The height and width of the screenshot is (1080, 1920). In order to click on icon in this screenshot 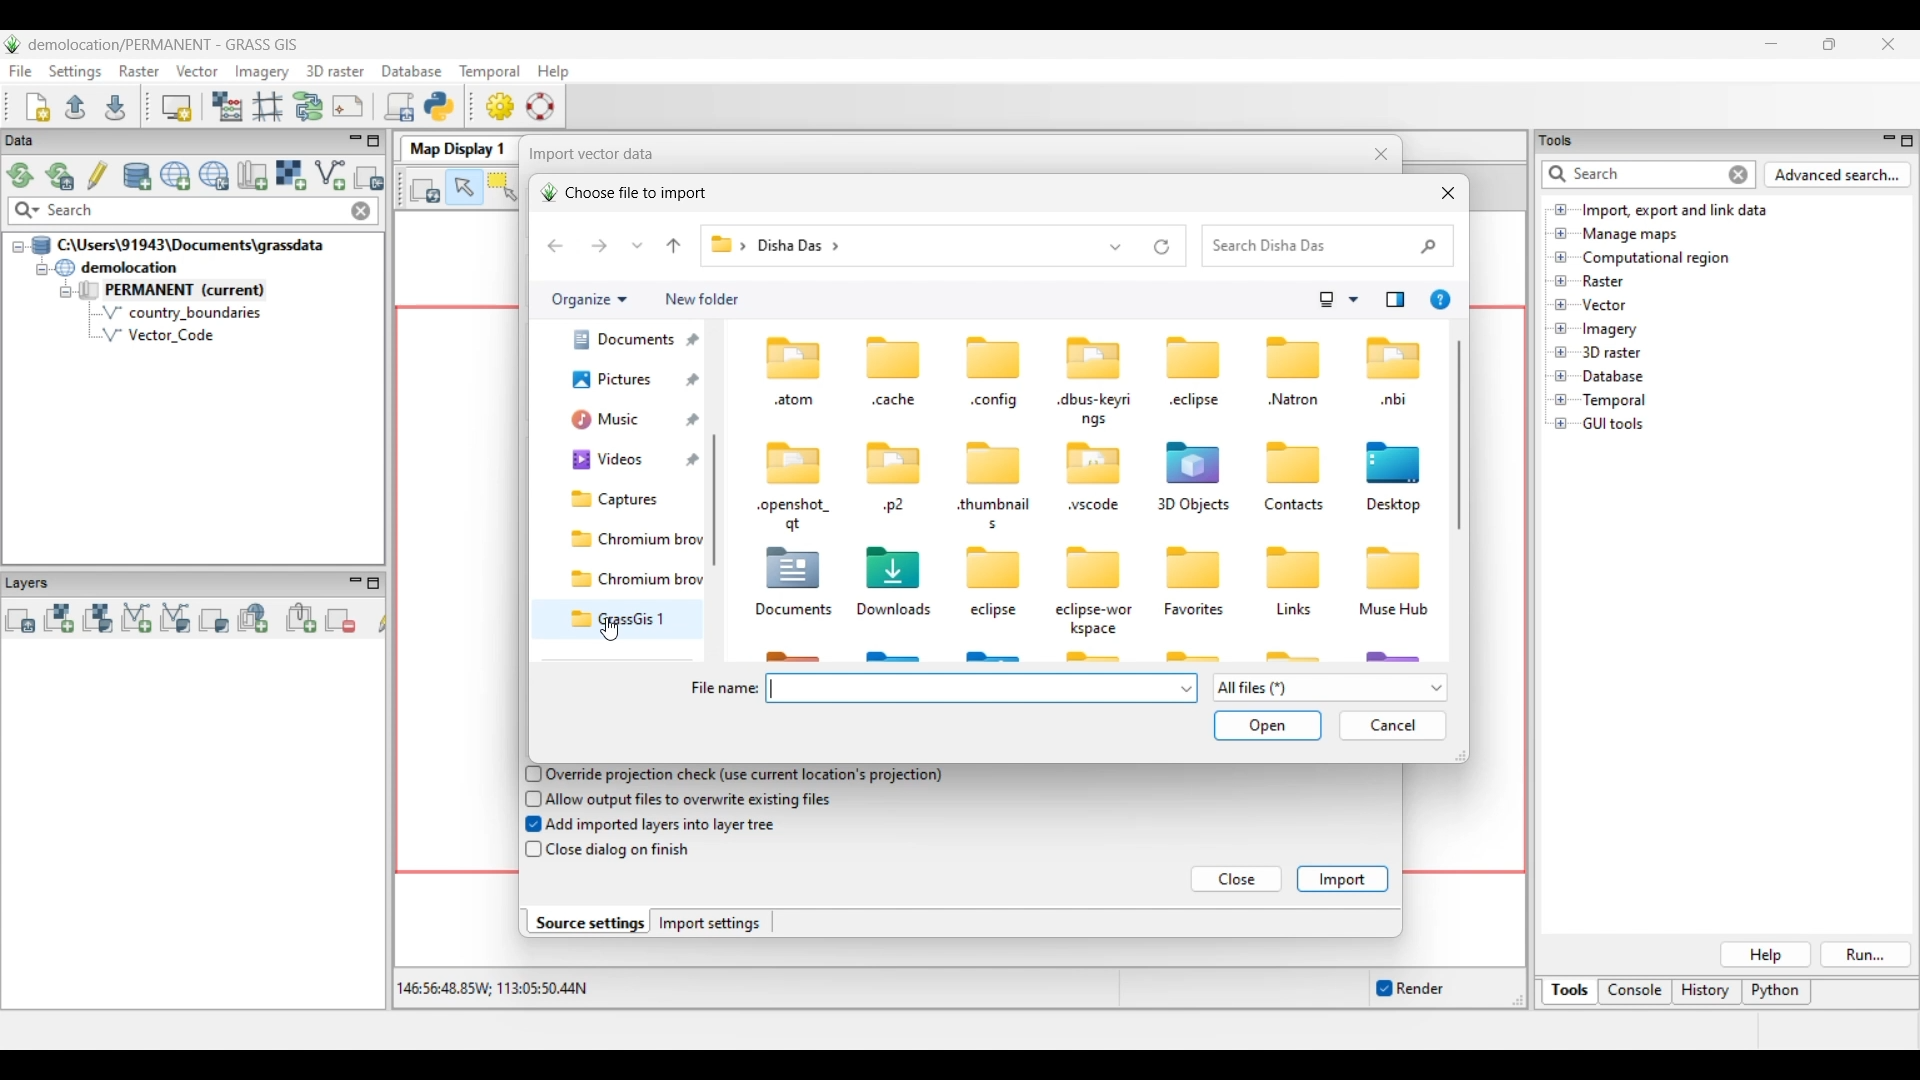, I will do `click(795, 569)`.